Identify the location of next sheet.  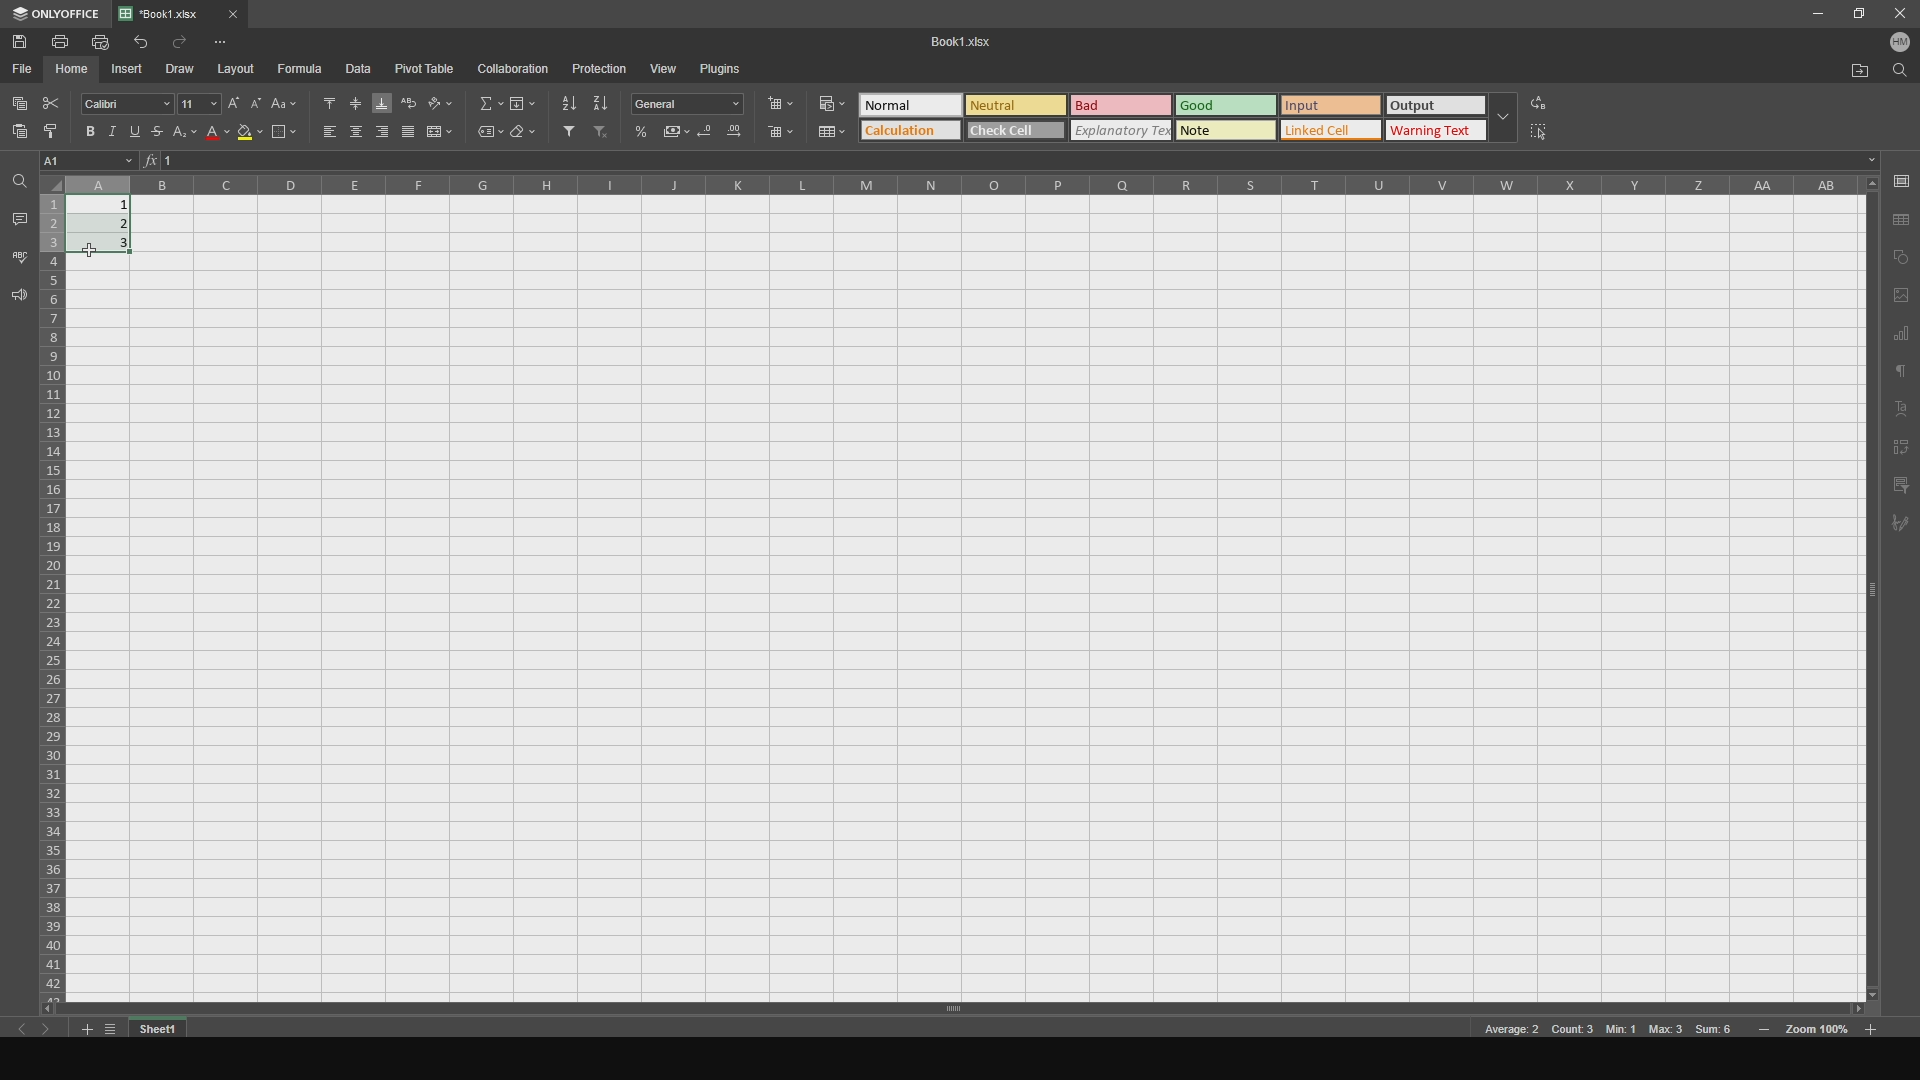
(55, 1033).